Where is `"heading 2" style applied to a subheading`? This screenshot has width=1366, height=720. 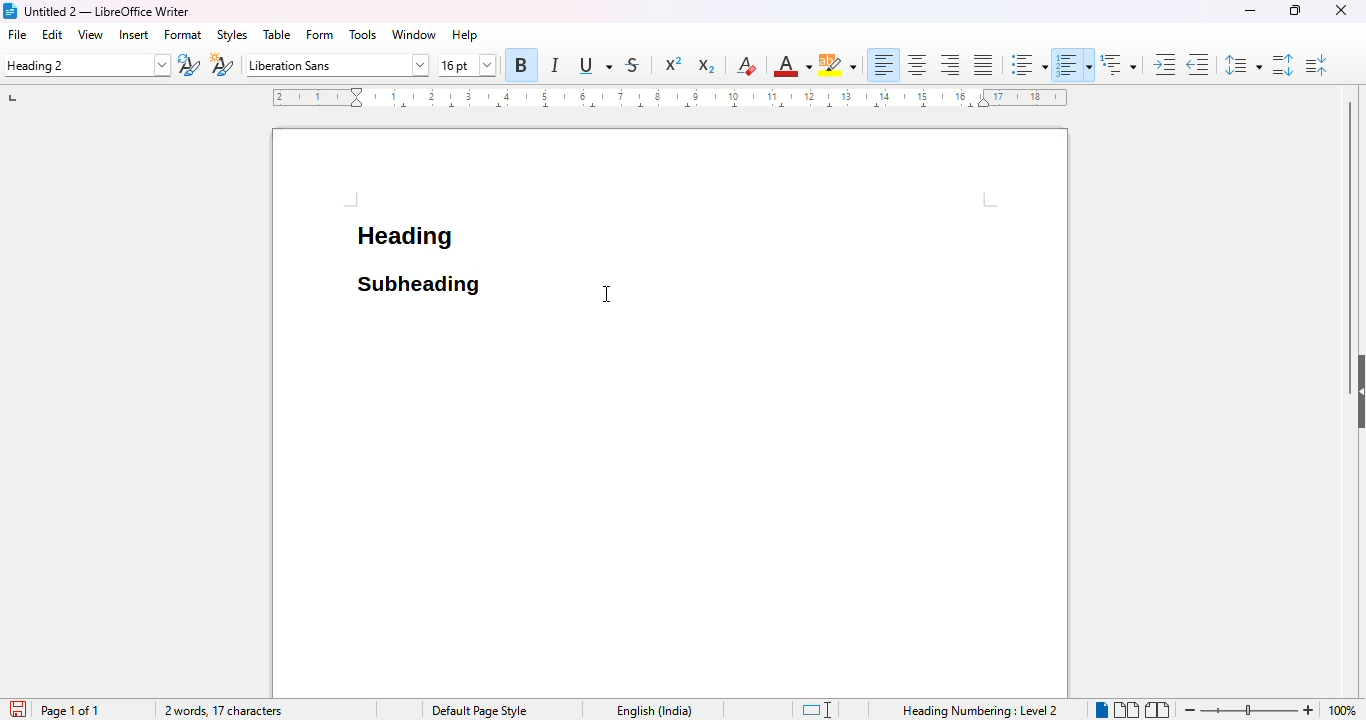 "heading 2" style applied to a subheading is located at coordinates (418, 284).